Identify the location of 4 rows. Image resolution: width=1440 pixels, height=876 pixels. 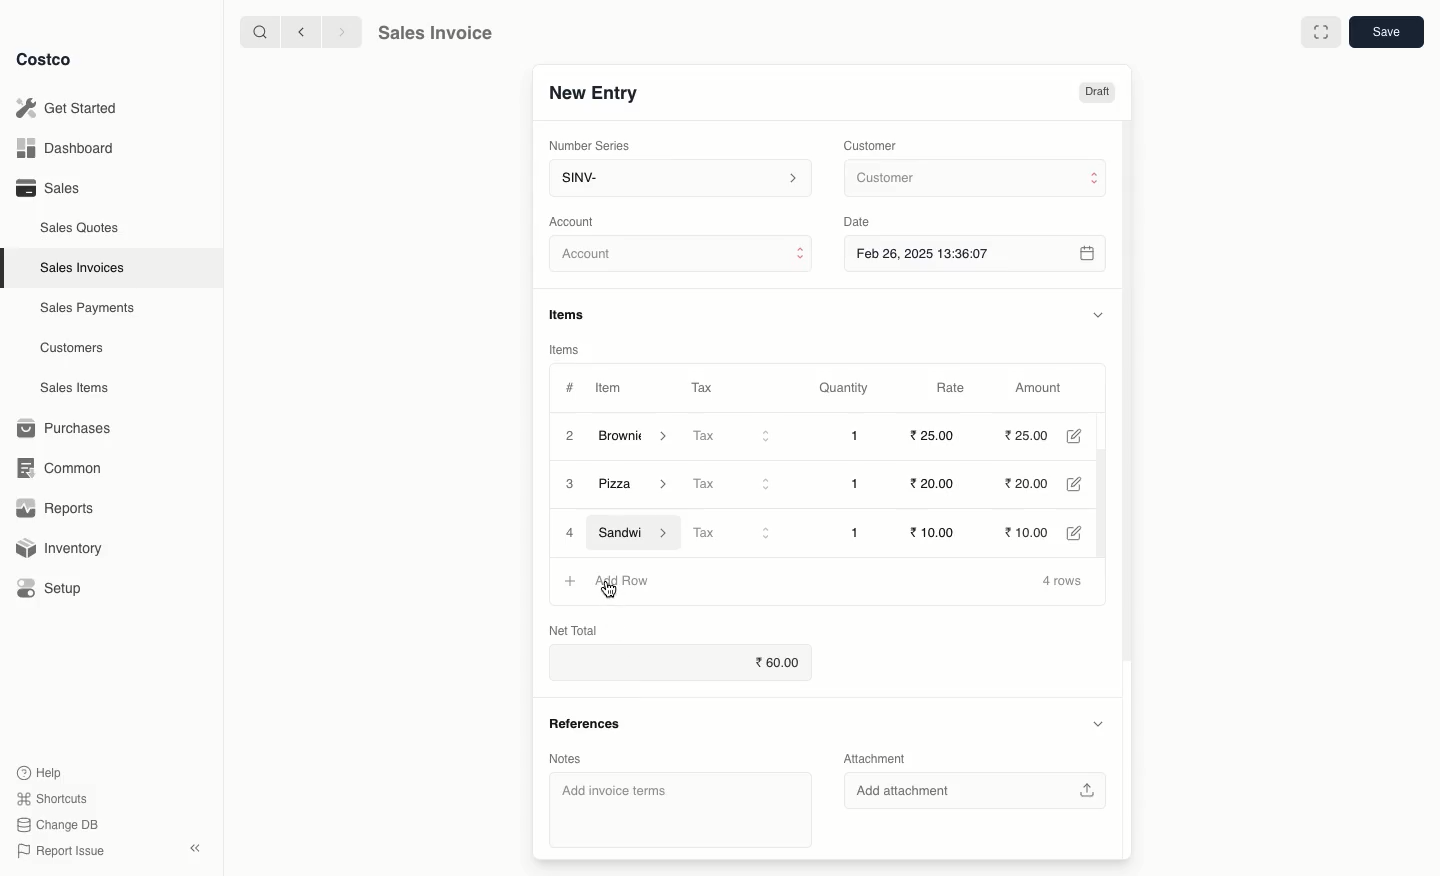
(1063, 582).